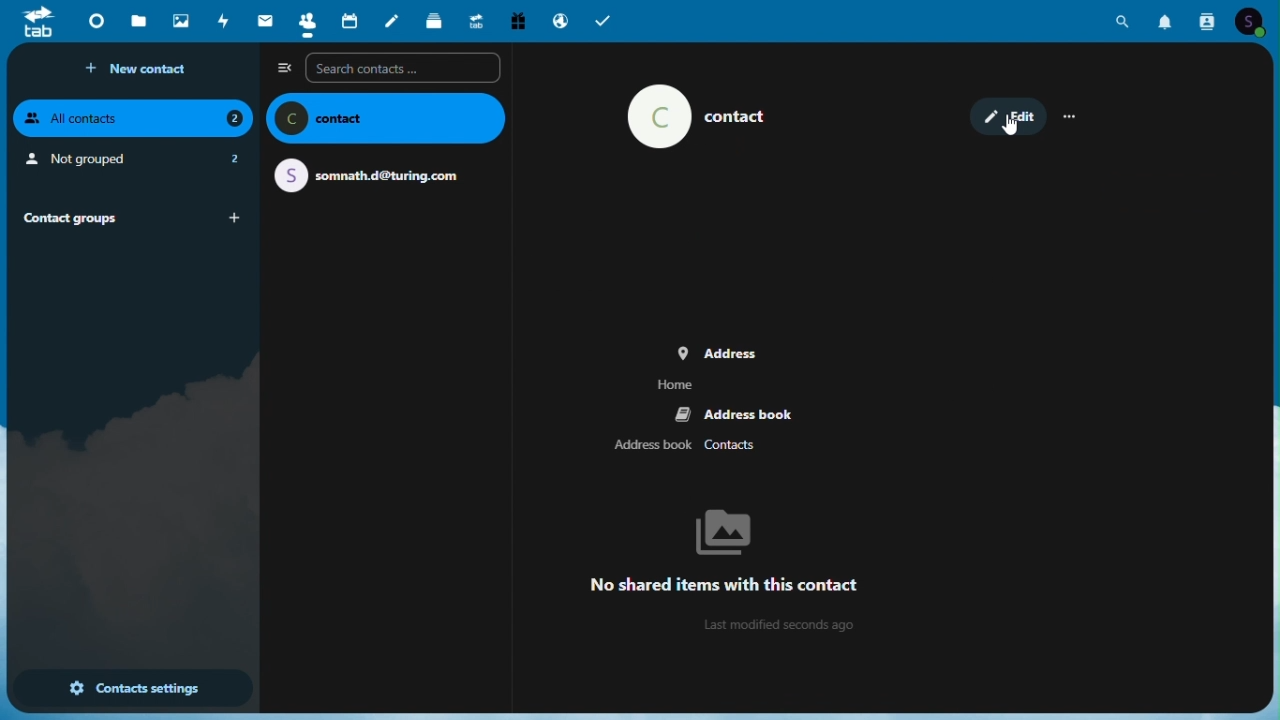  I want to click on cursor, so click(1012, 126).